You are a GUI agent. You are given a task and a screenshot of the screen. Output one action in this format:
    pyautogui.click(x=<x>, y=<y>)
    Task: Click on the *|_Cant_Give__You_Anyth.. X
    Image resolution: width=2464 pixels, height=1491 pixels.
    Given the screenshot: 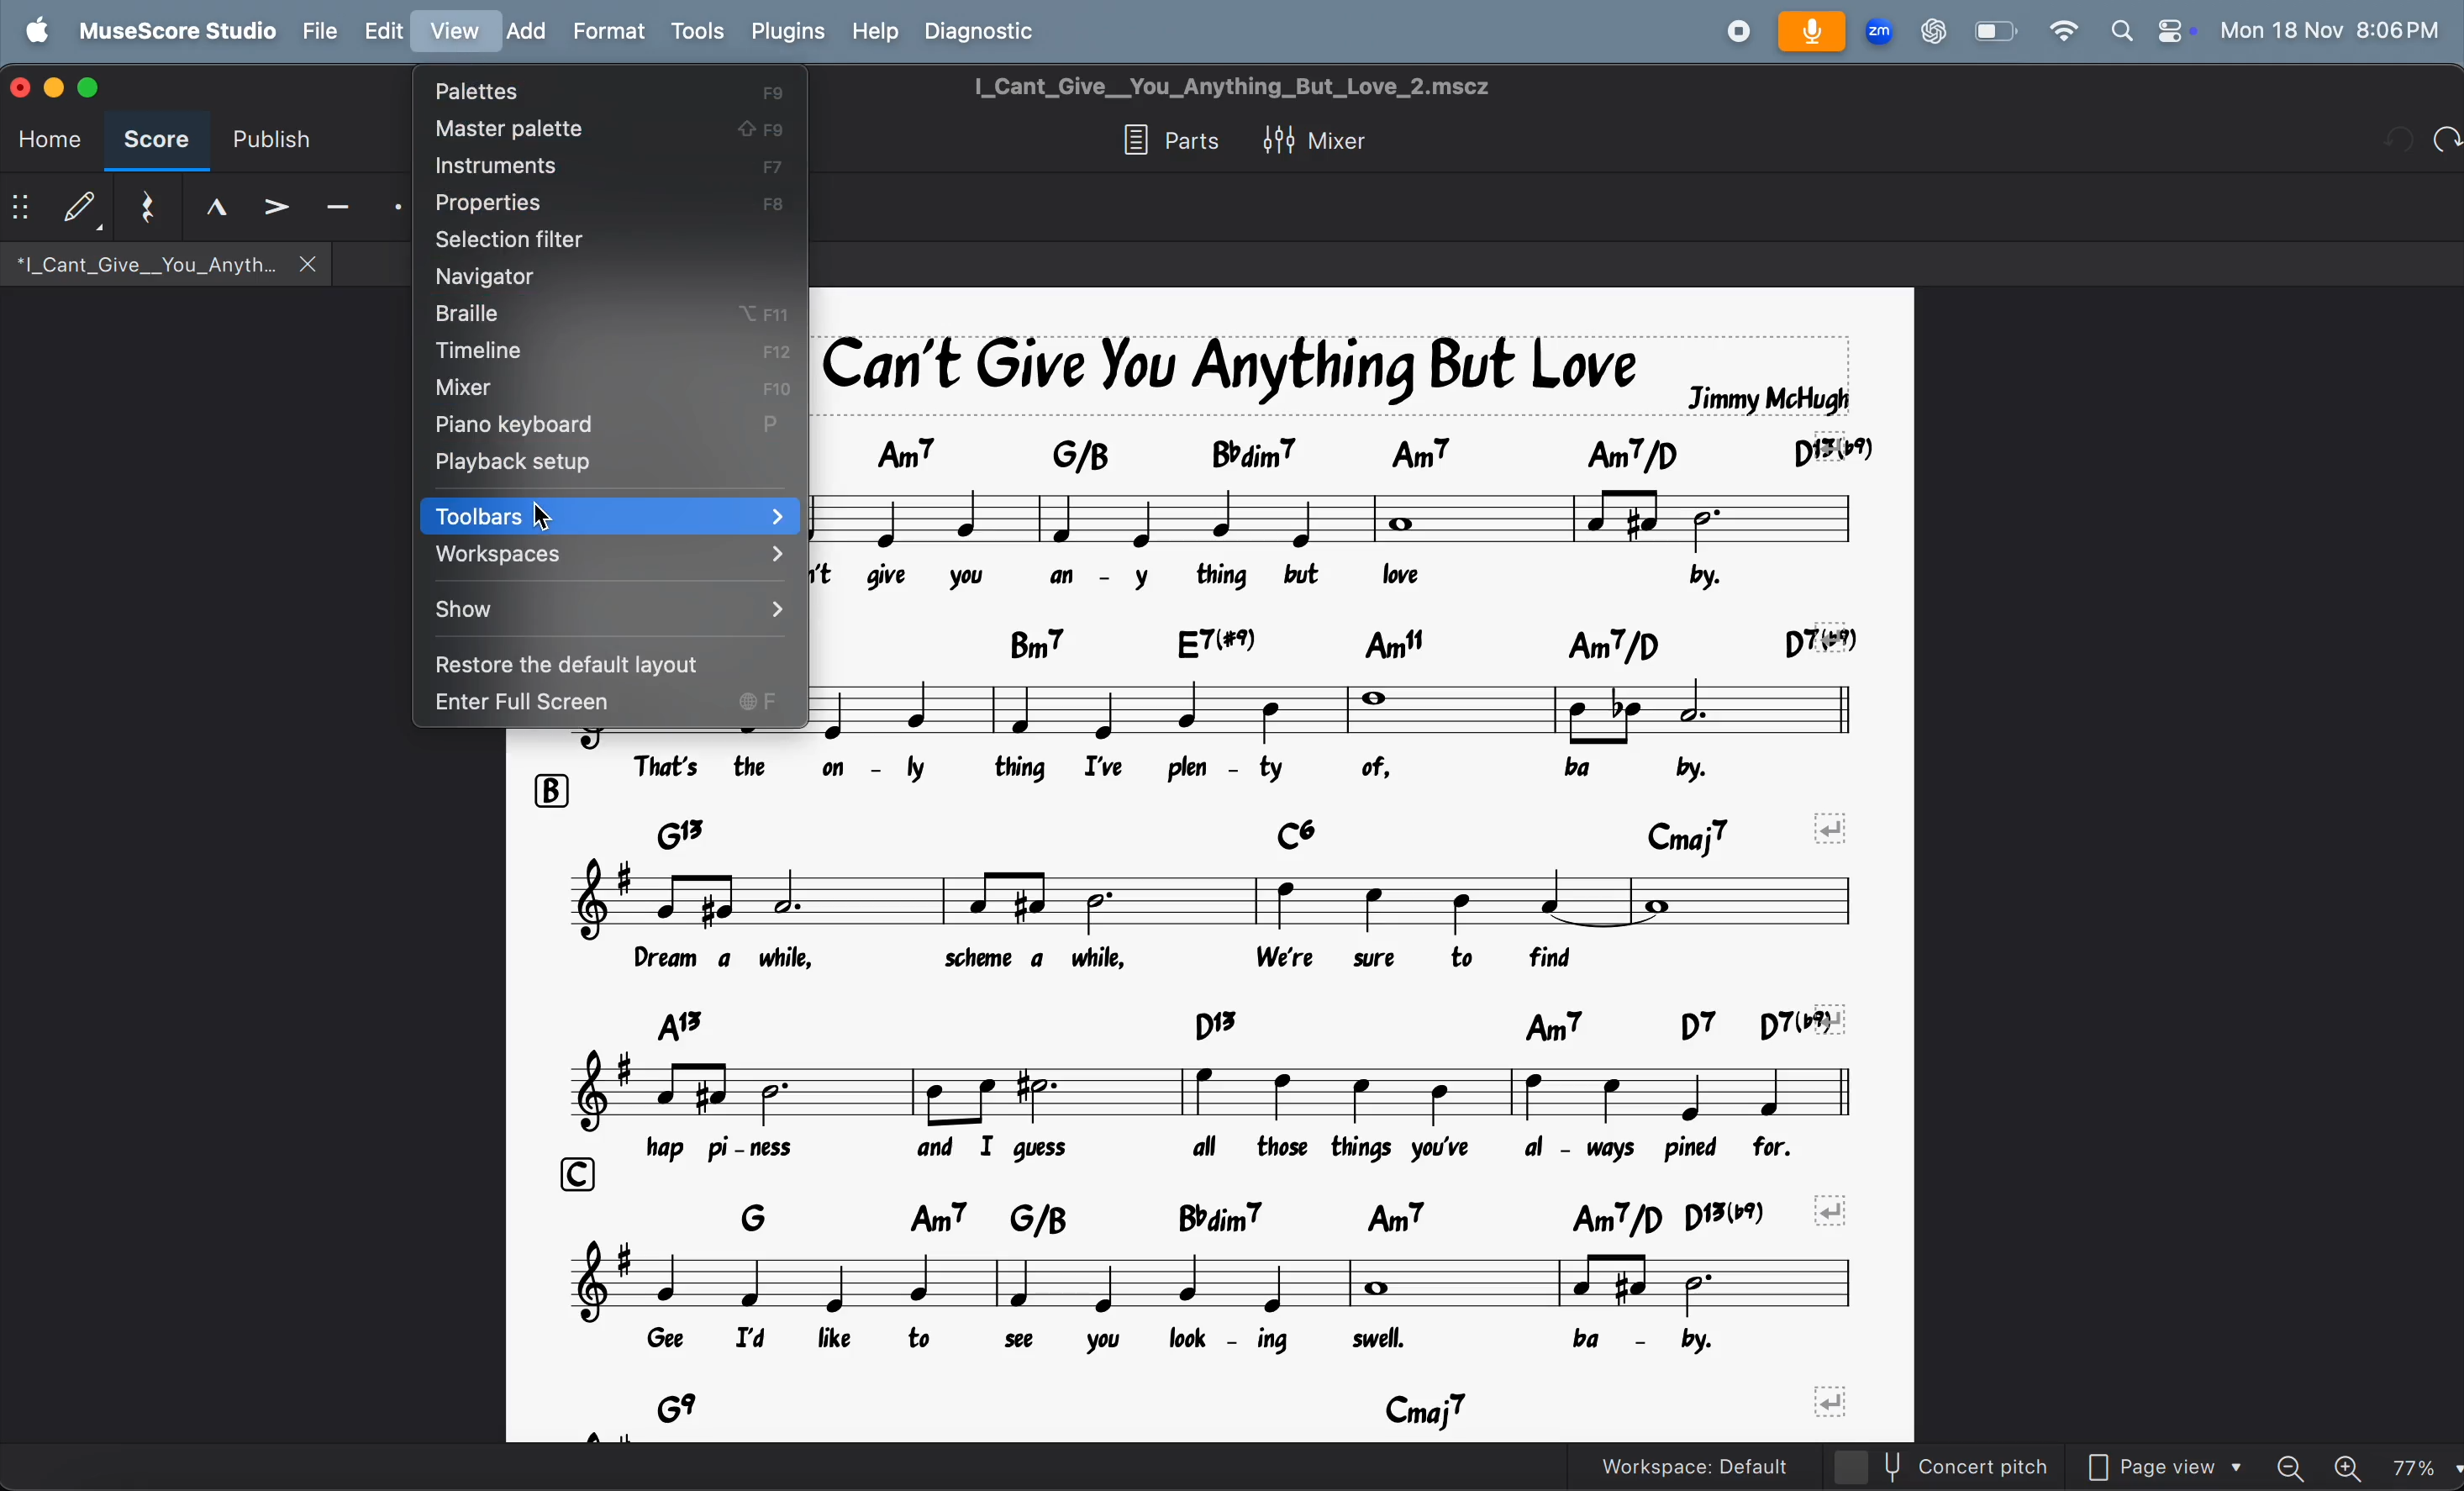 What is the action you would take?
    pyautogui.click(x=163, y=264)
    